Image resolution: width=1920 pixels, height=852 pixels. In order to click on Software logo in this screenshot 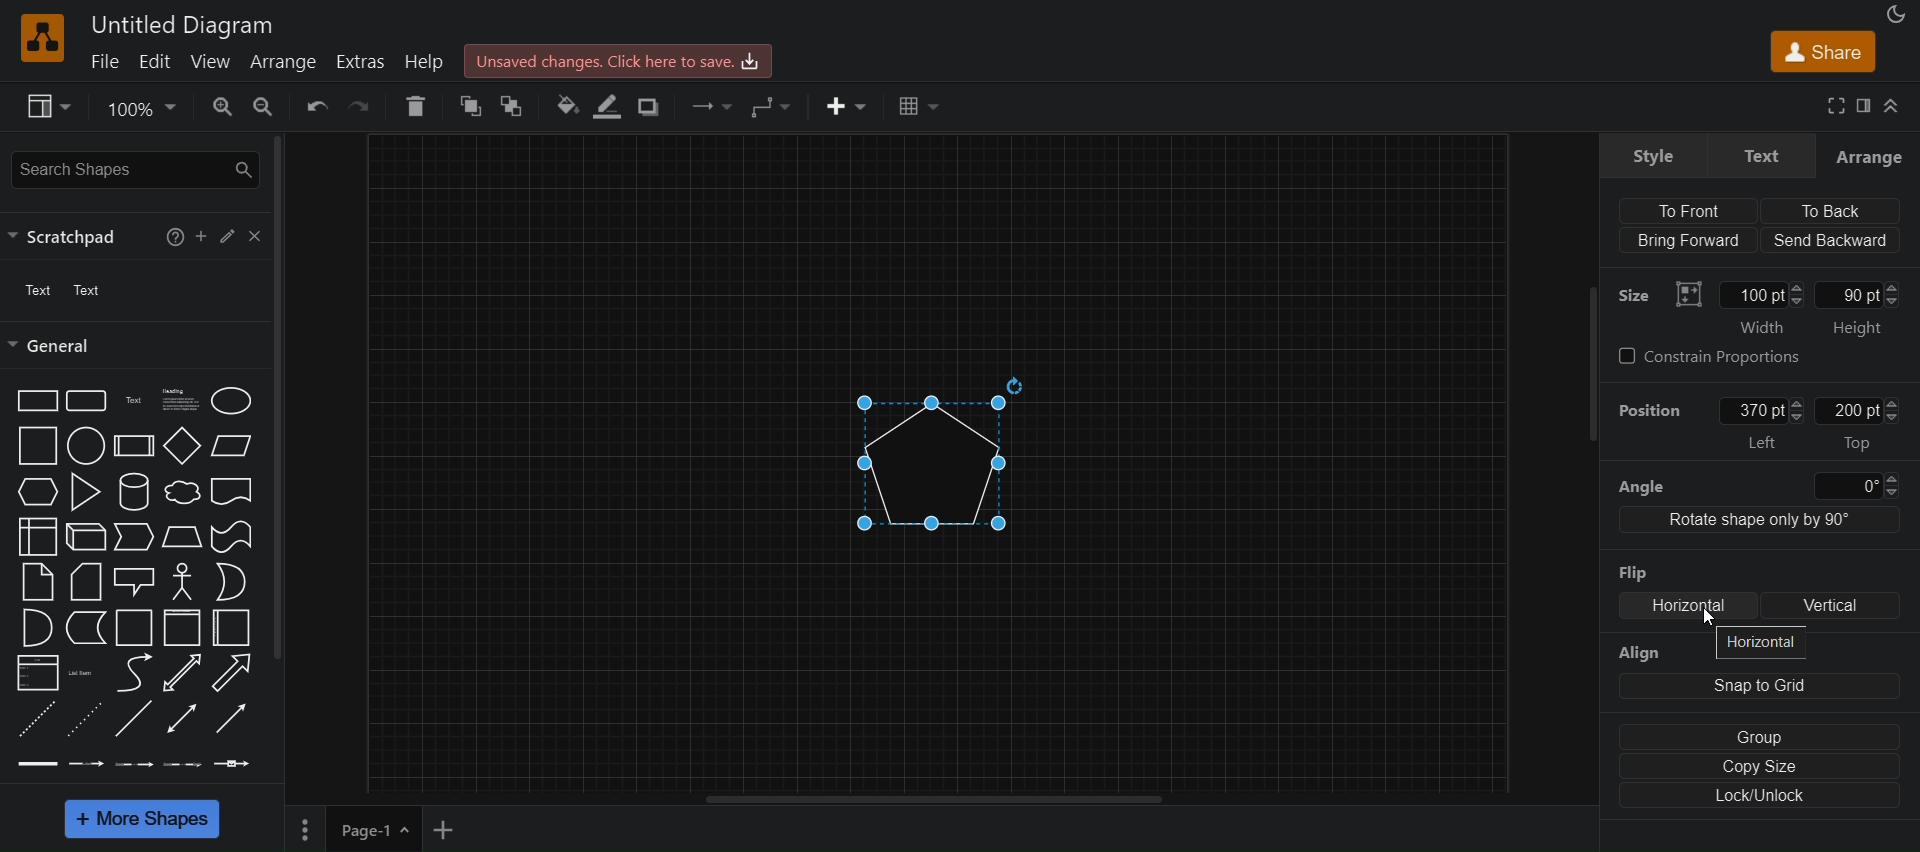, I will do `click(43, 38)`.